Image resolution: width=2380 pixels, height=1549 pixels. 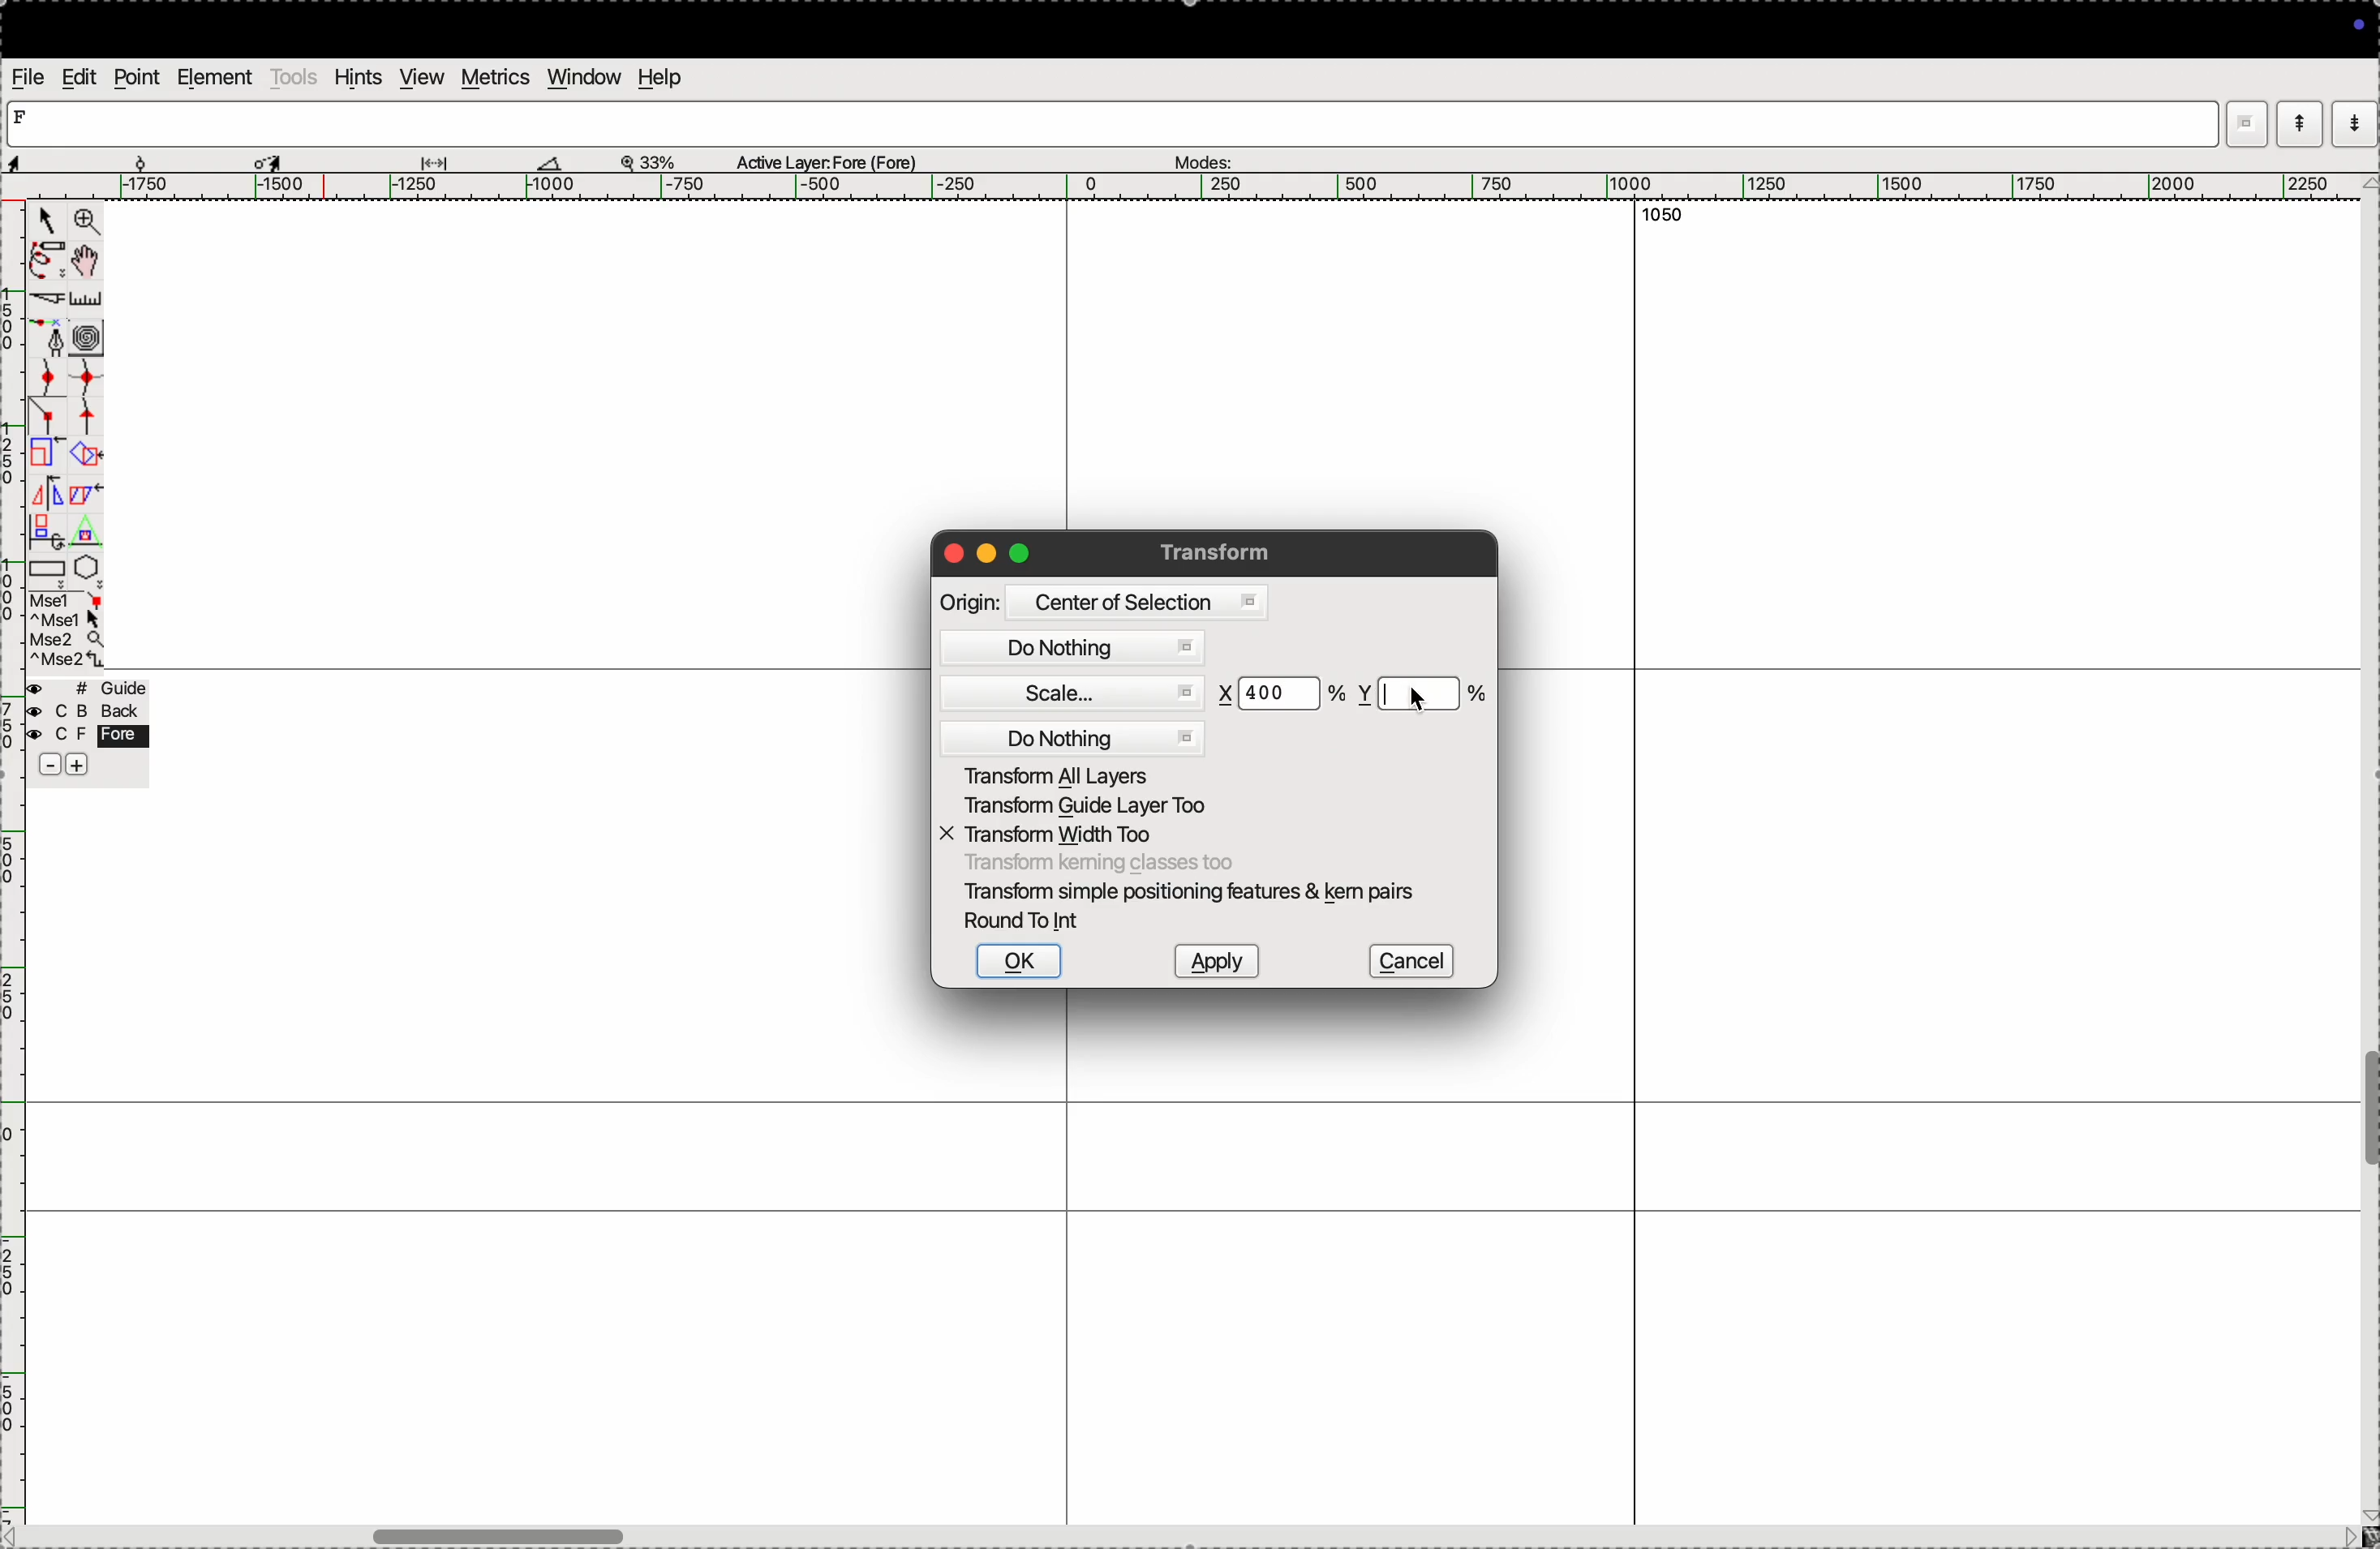 I want to click on point curve, so click(x=48, y=377).